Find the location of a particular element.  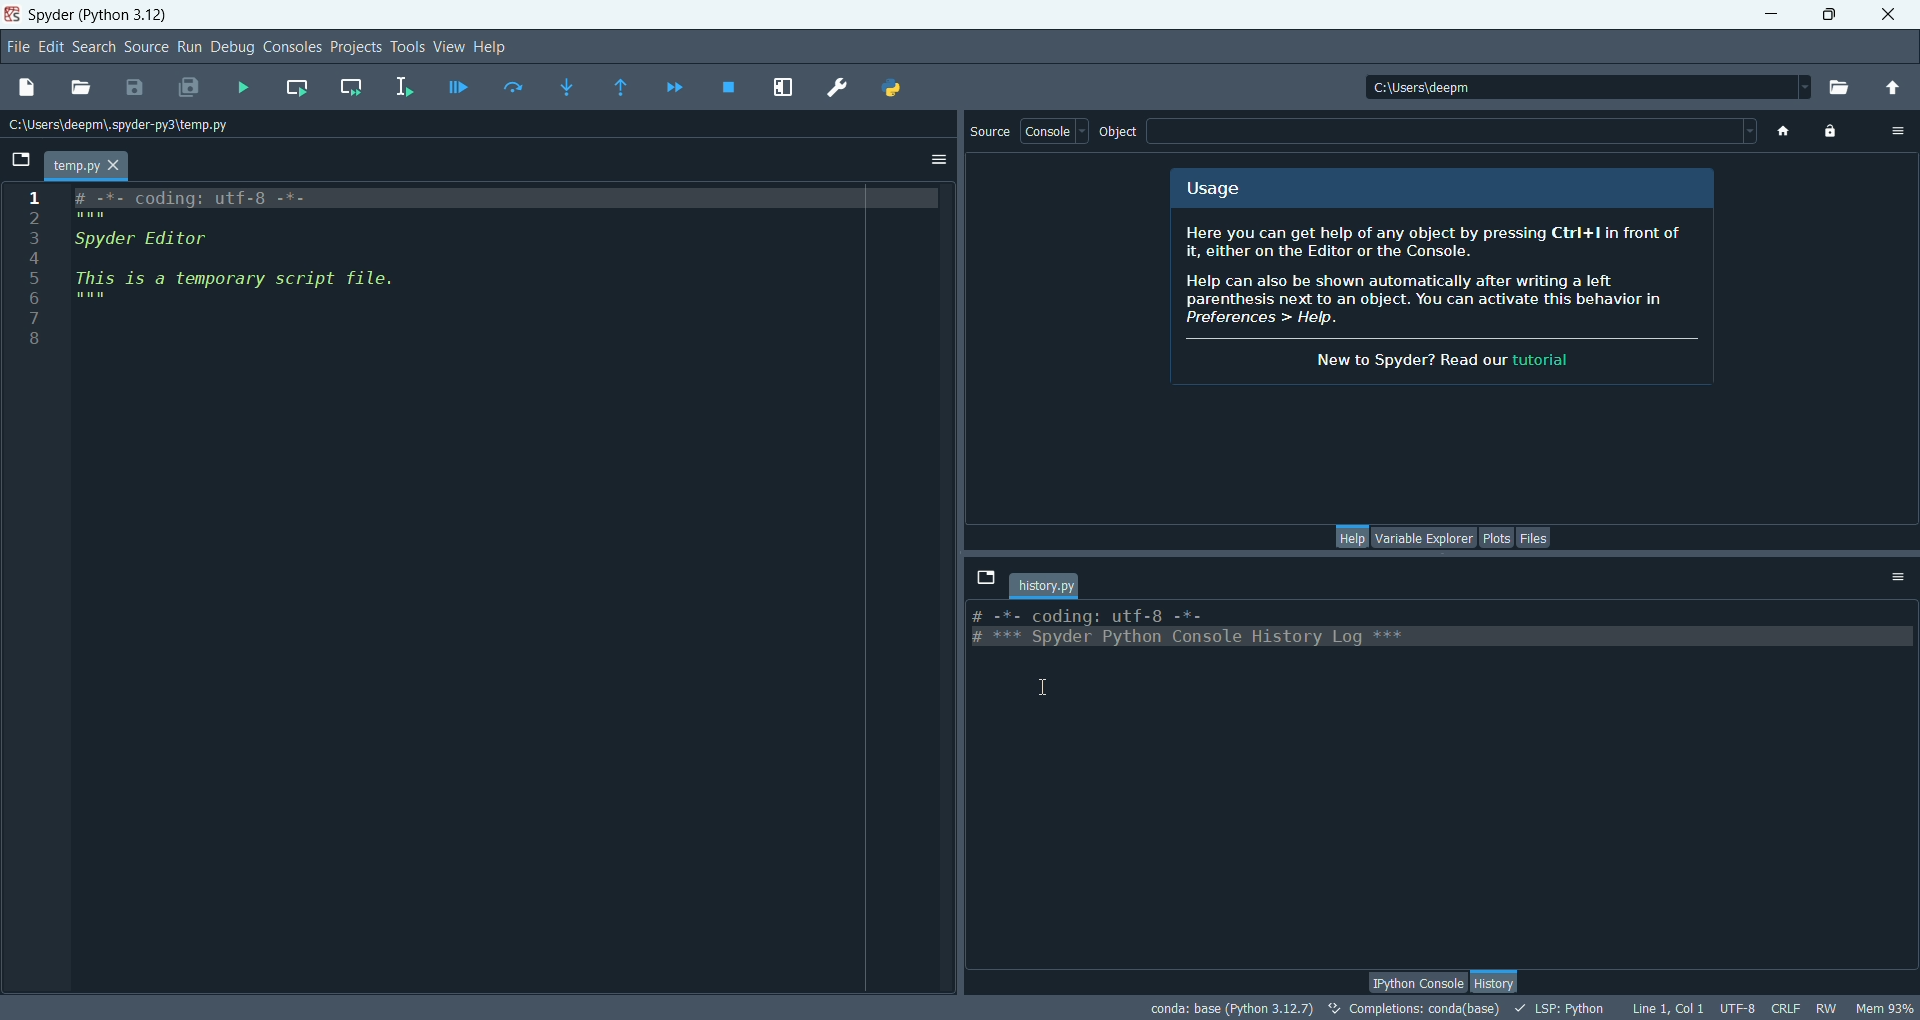

run selection is located at coordinates (405, 88).